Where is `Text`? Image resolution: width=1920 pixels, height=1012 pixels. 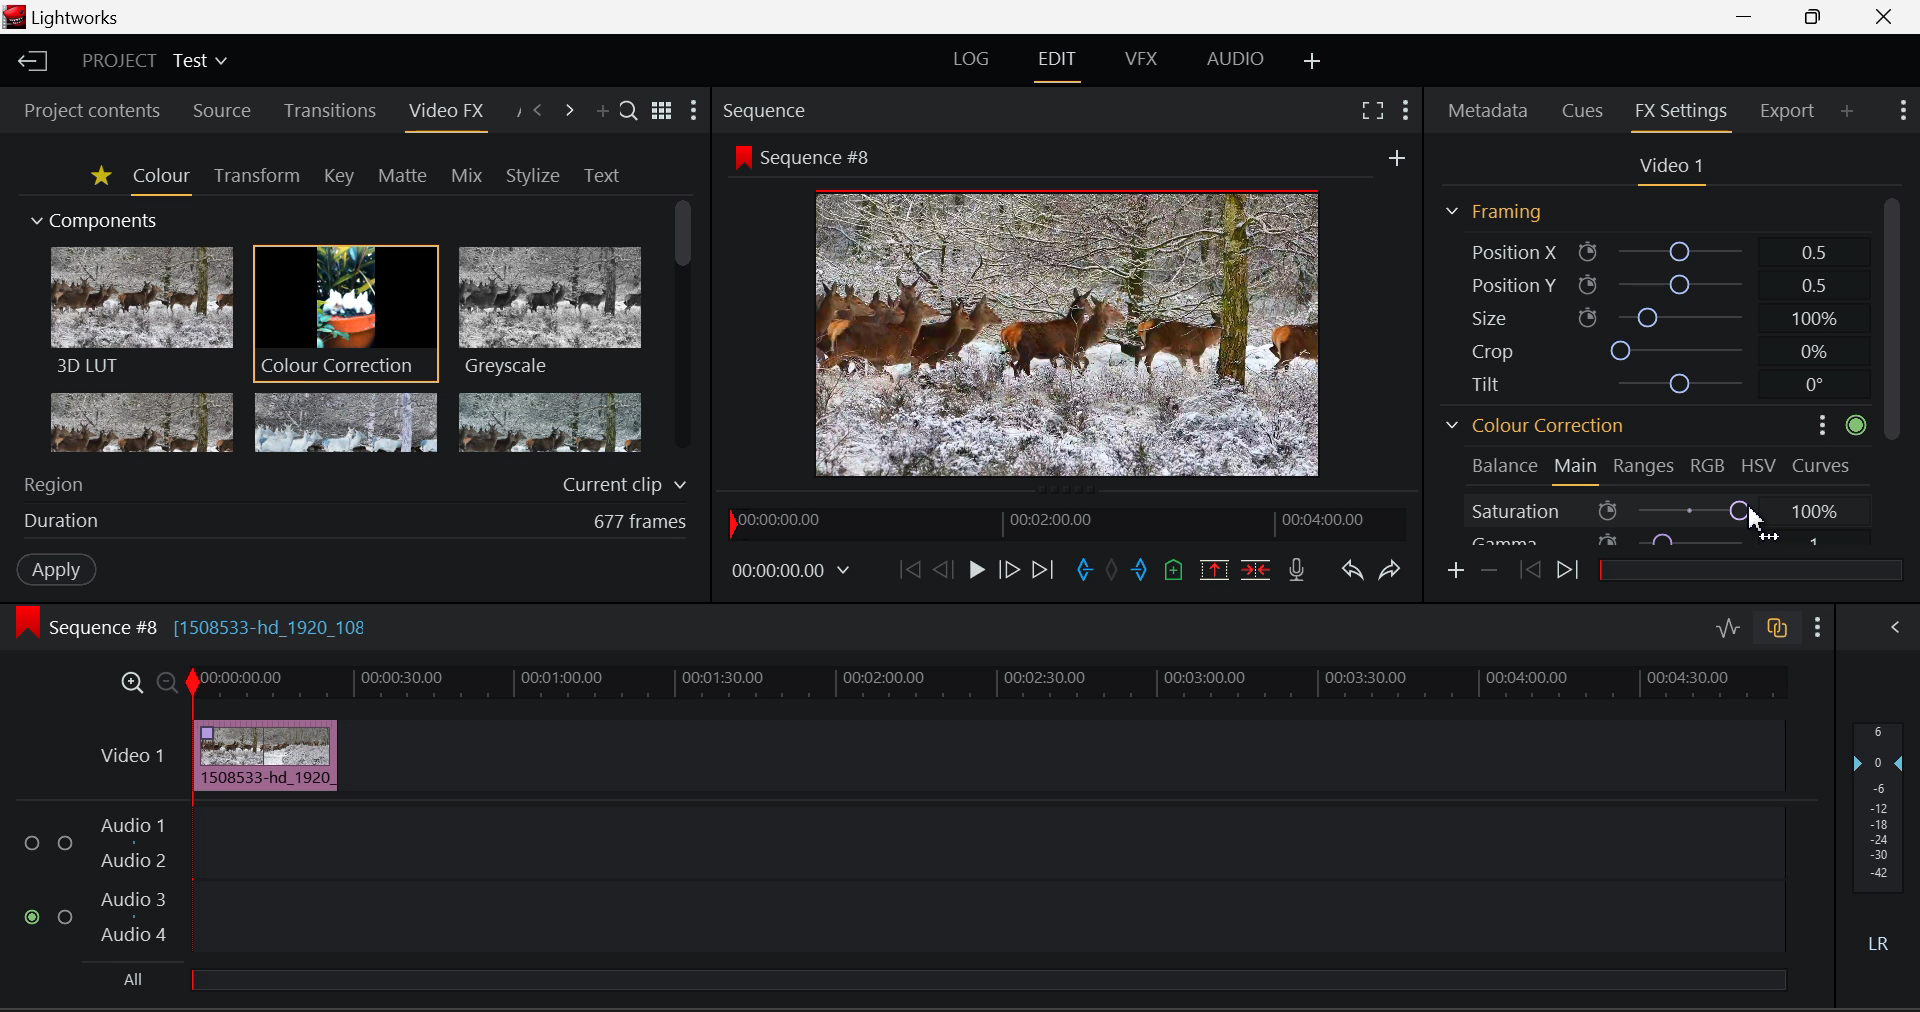
Text is located at coordinates (602, 175).